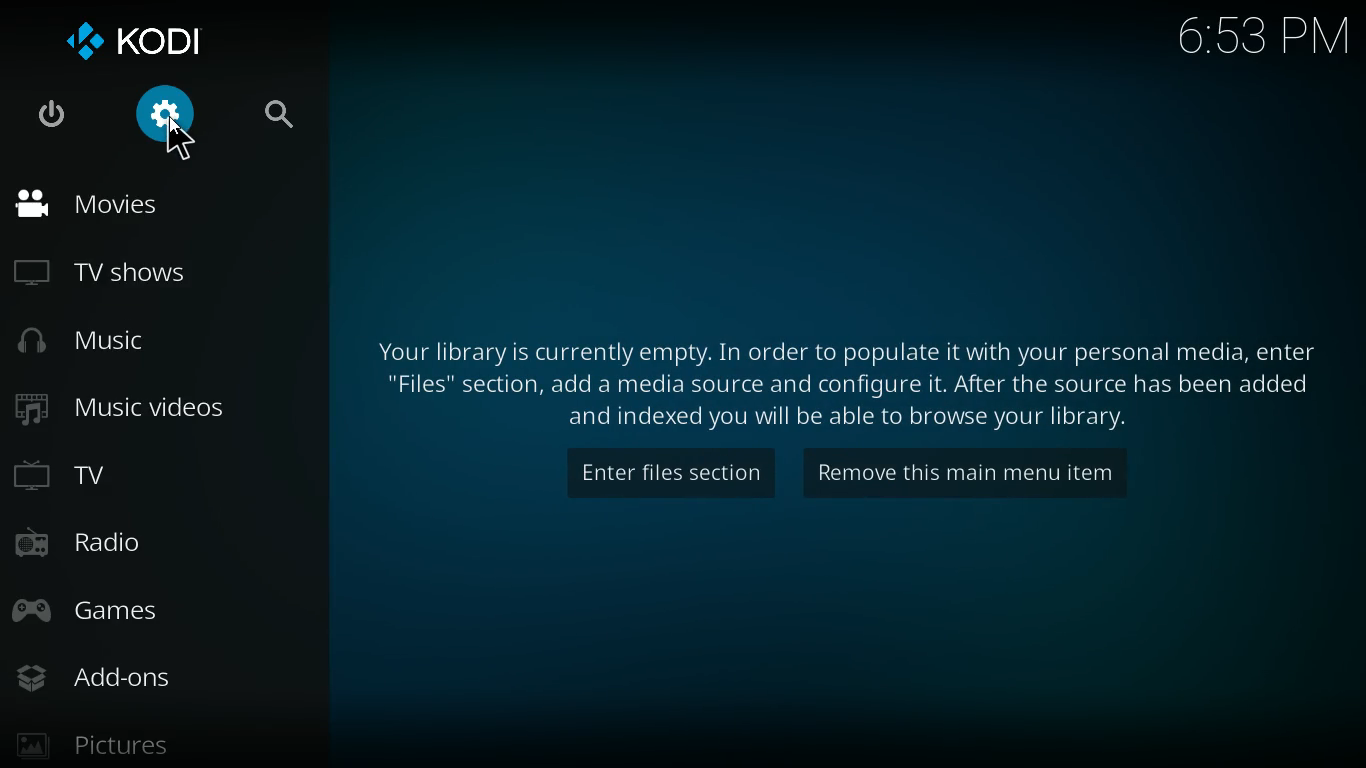 This screenshot has width=1366, height=768. What do you see at coordinates (102, 545) in the screenshot?
I see `radio` at bounding box center [102, 545].